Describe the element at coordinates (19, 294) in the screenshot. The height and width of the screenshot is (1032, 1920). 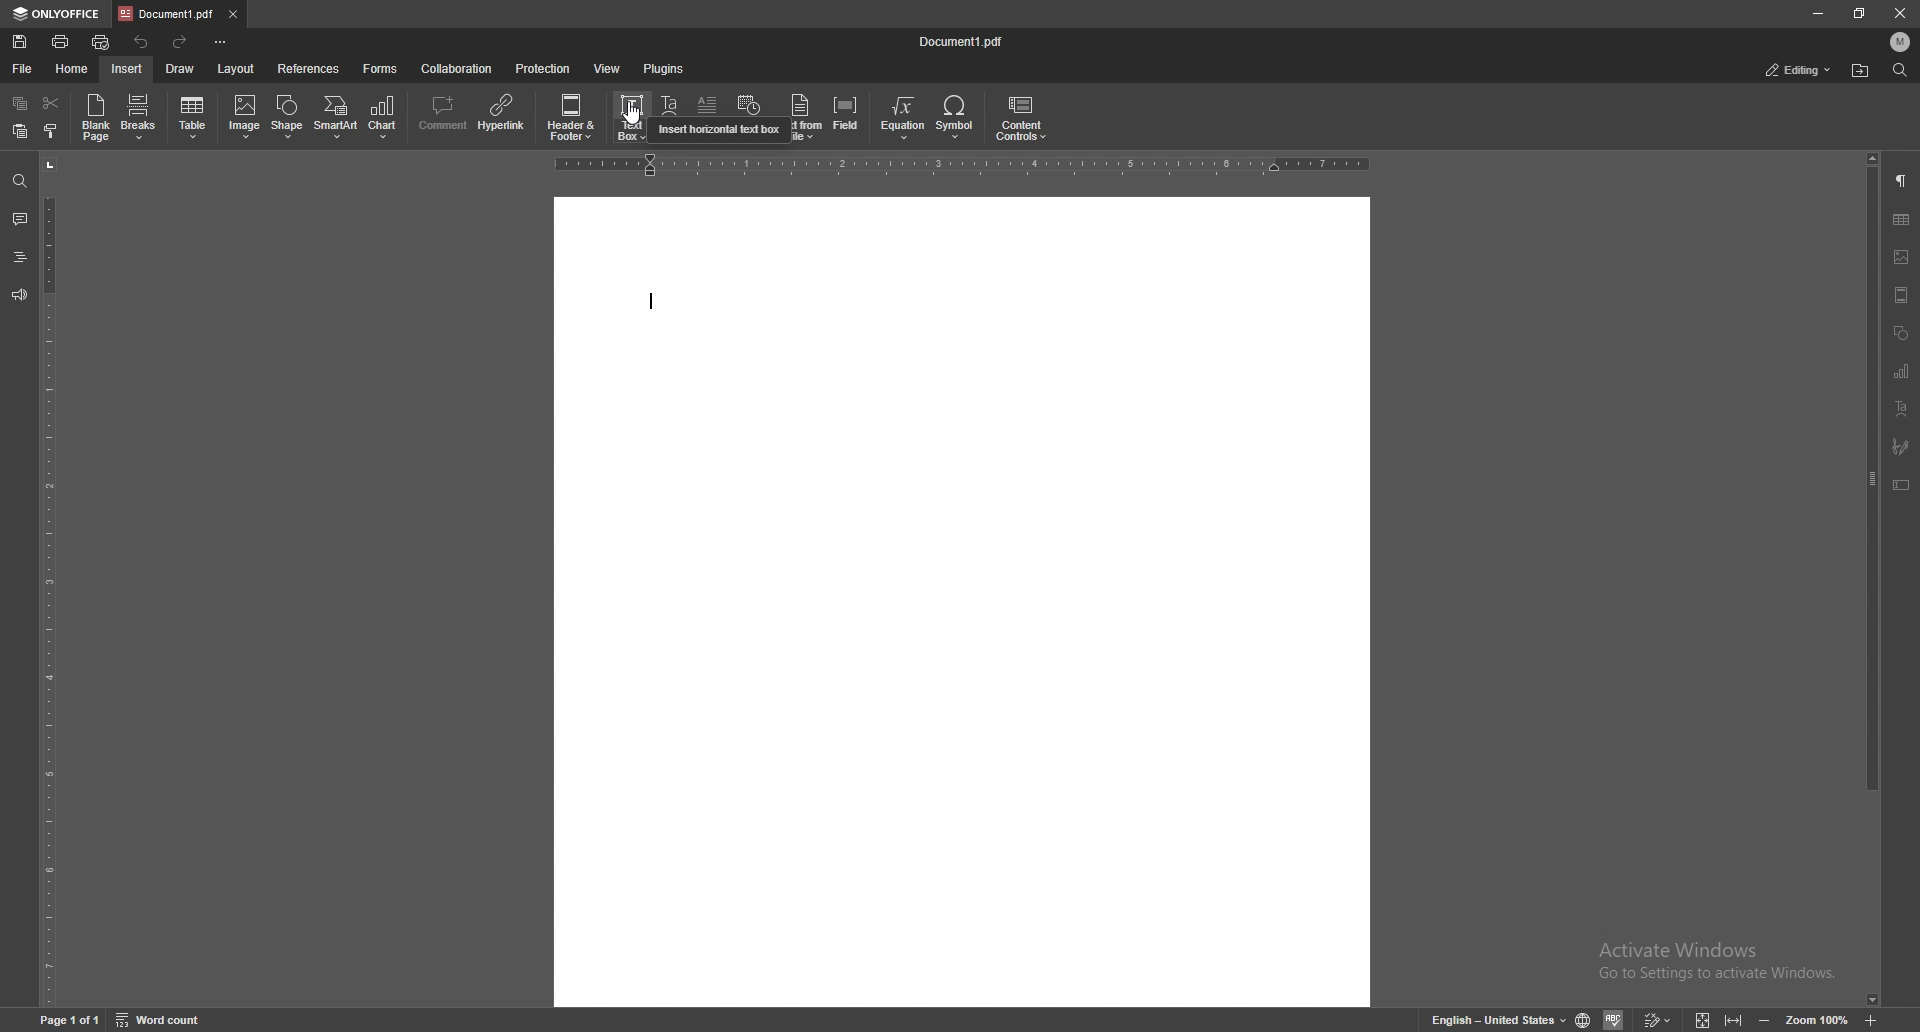
I see `feedback` at that location.